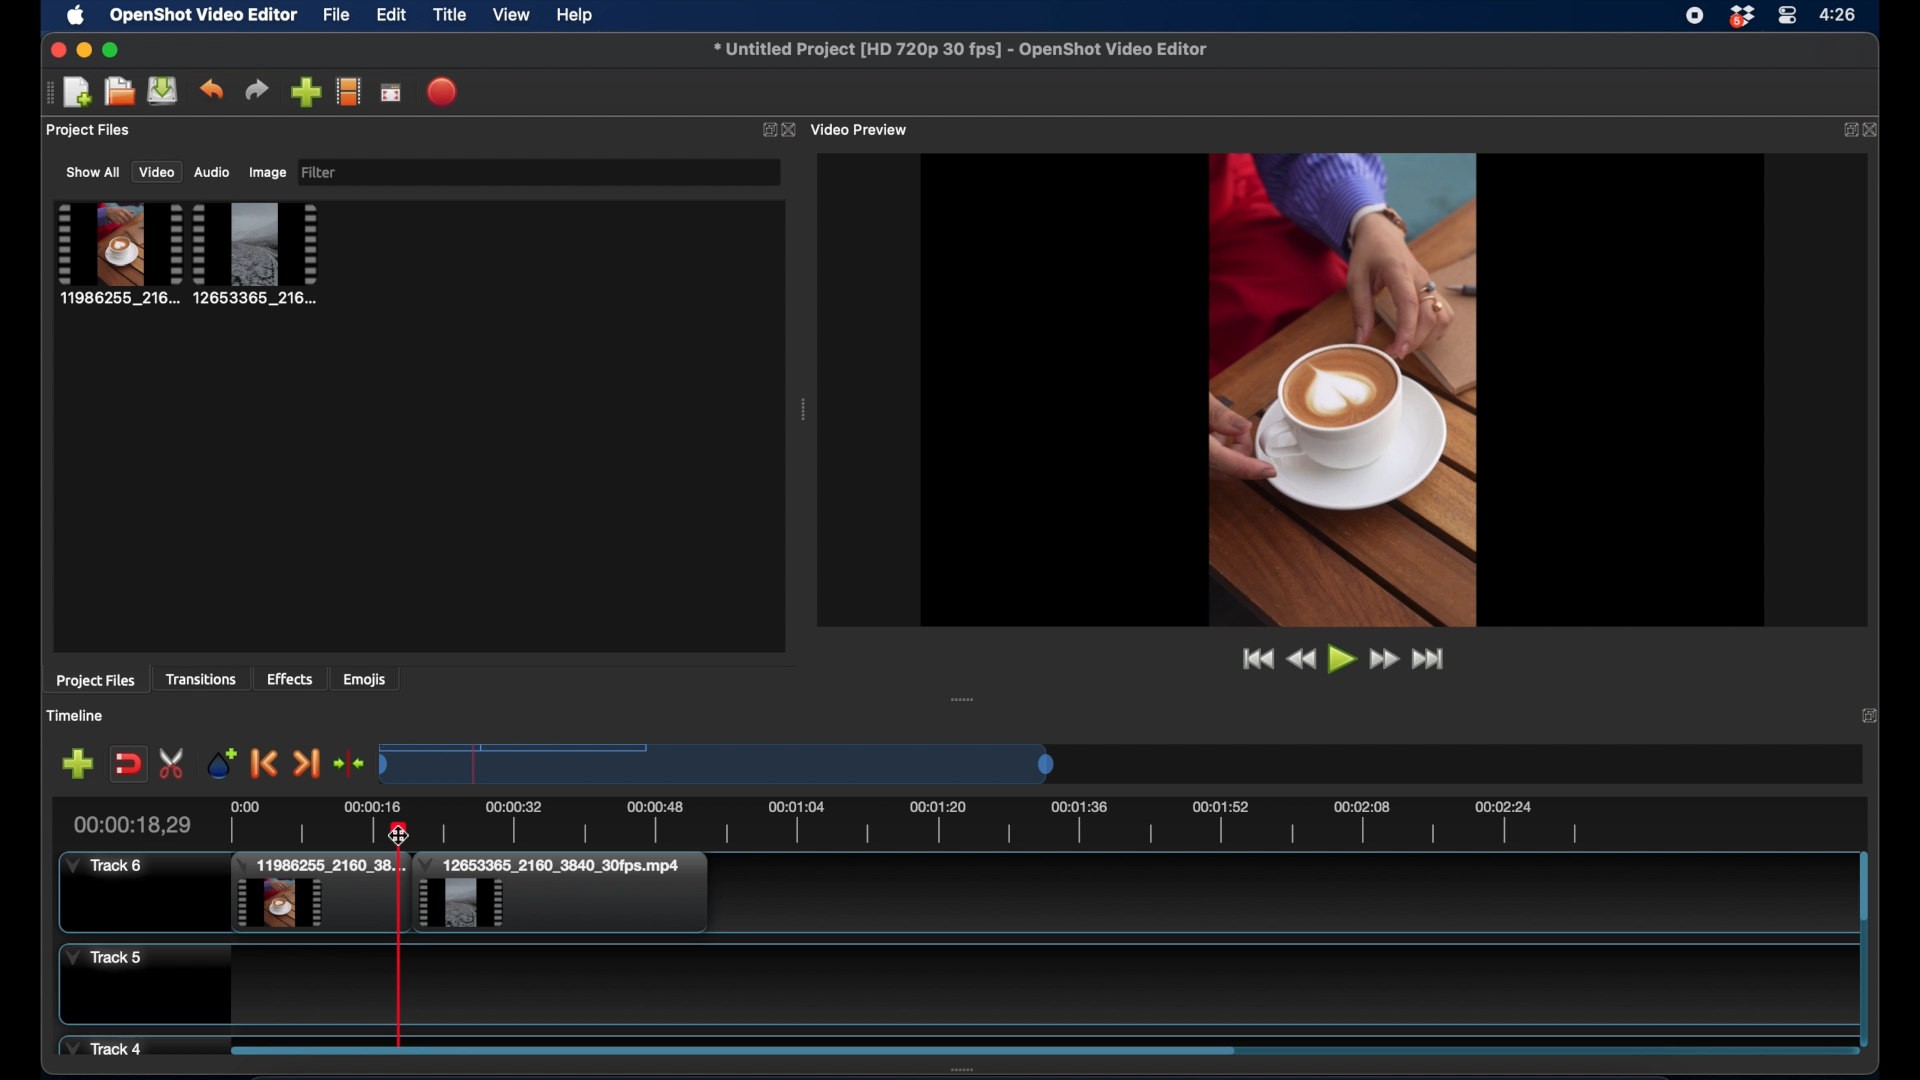 The height and width of the screenshot is (1080, 1920). What do you see at coordinates (1432, 659) in the screenshot?
I see `jump to end` at bounding box center [1432, 659].